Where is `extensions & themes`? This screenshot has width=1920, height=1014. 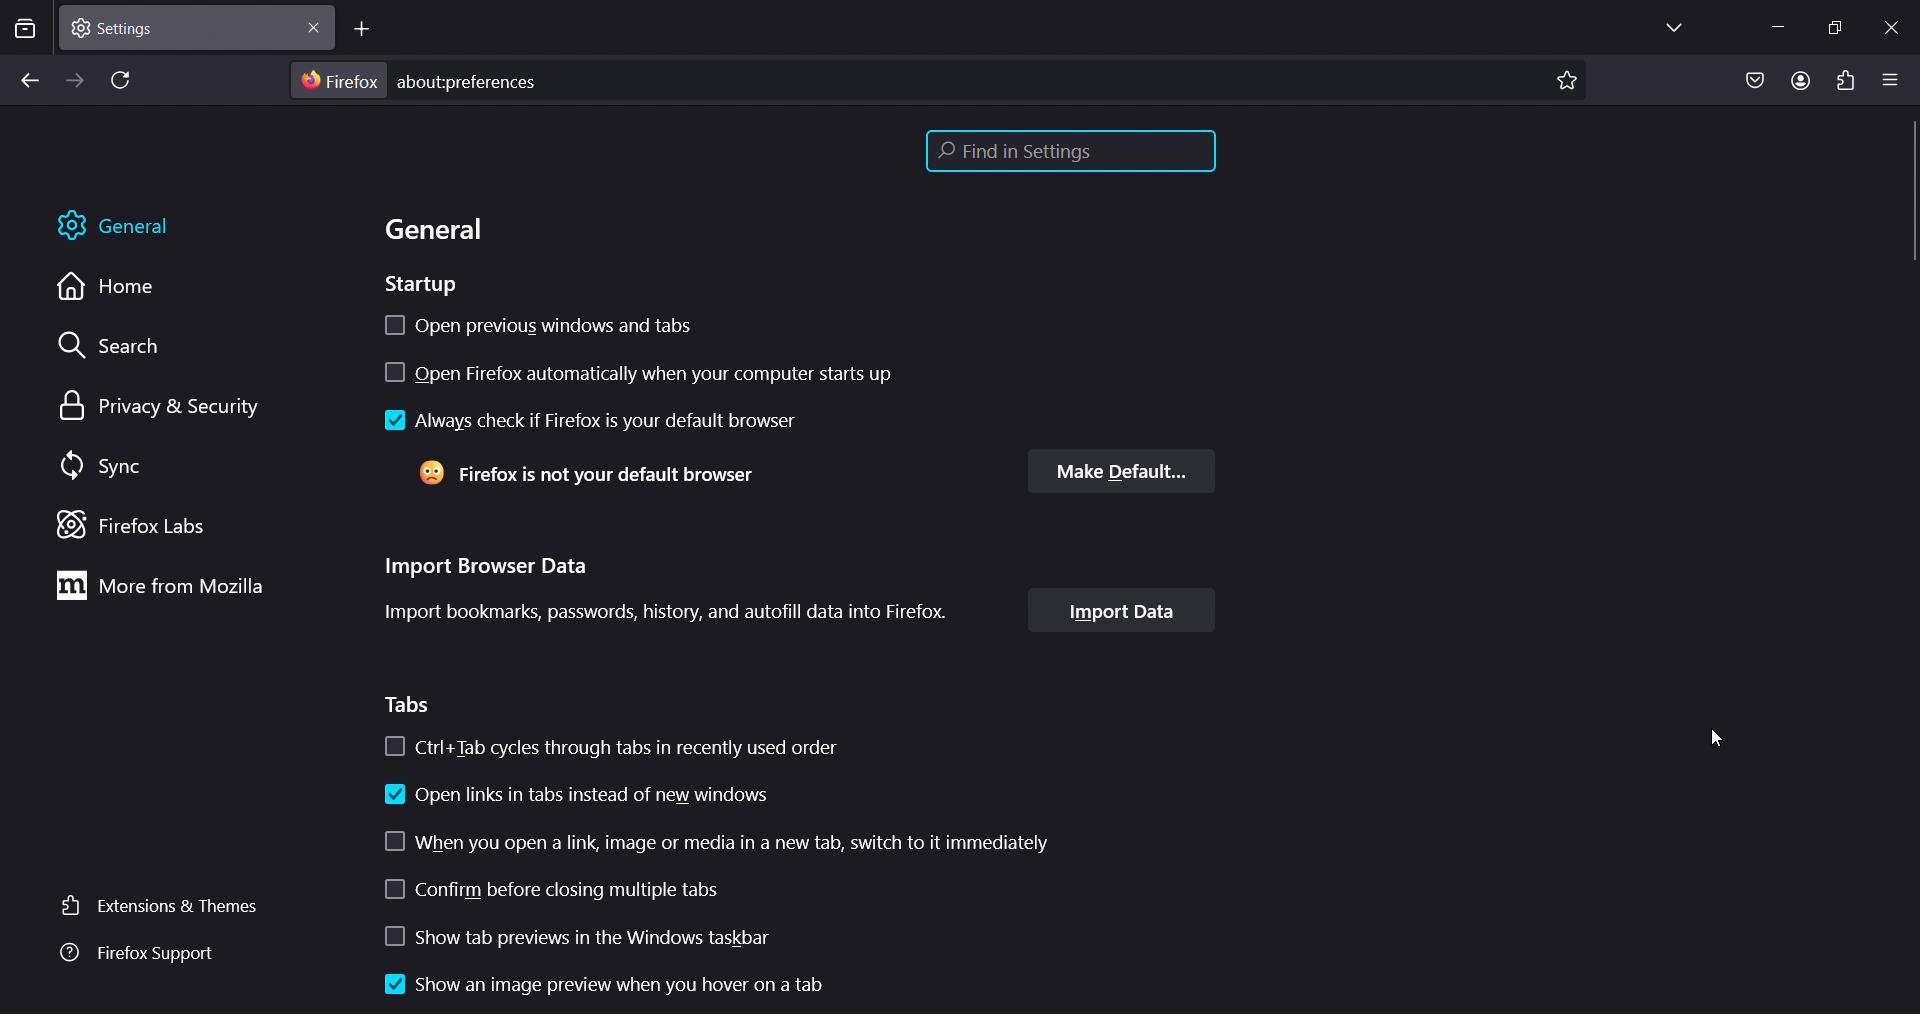
extensions & themes is located at coordinates (161, 908).